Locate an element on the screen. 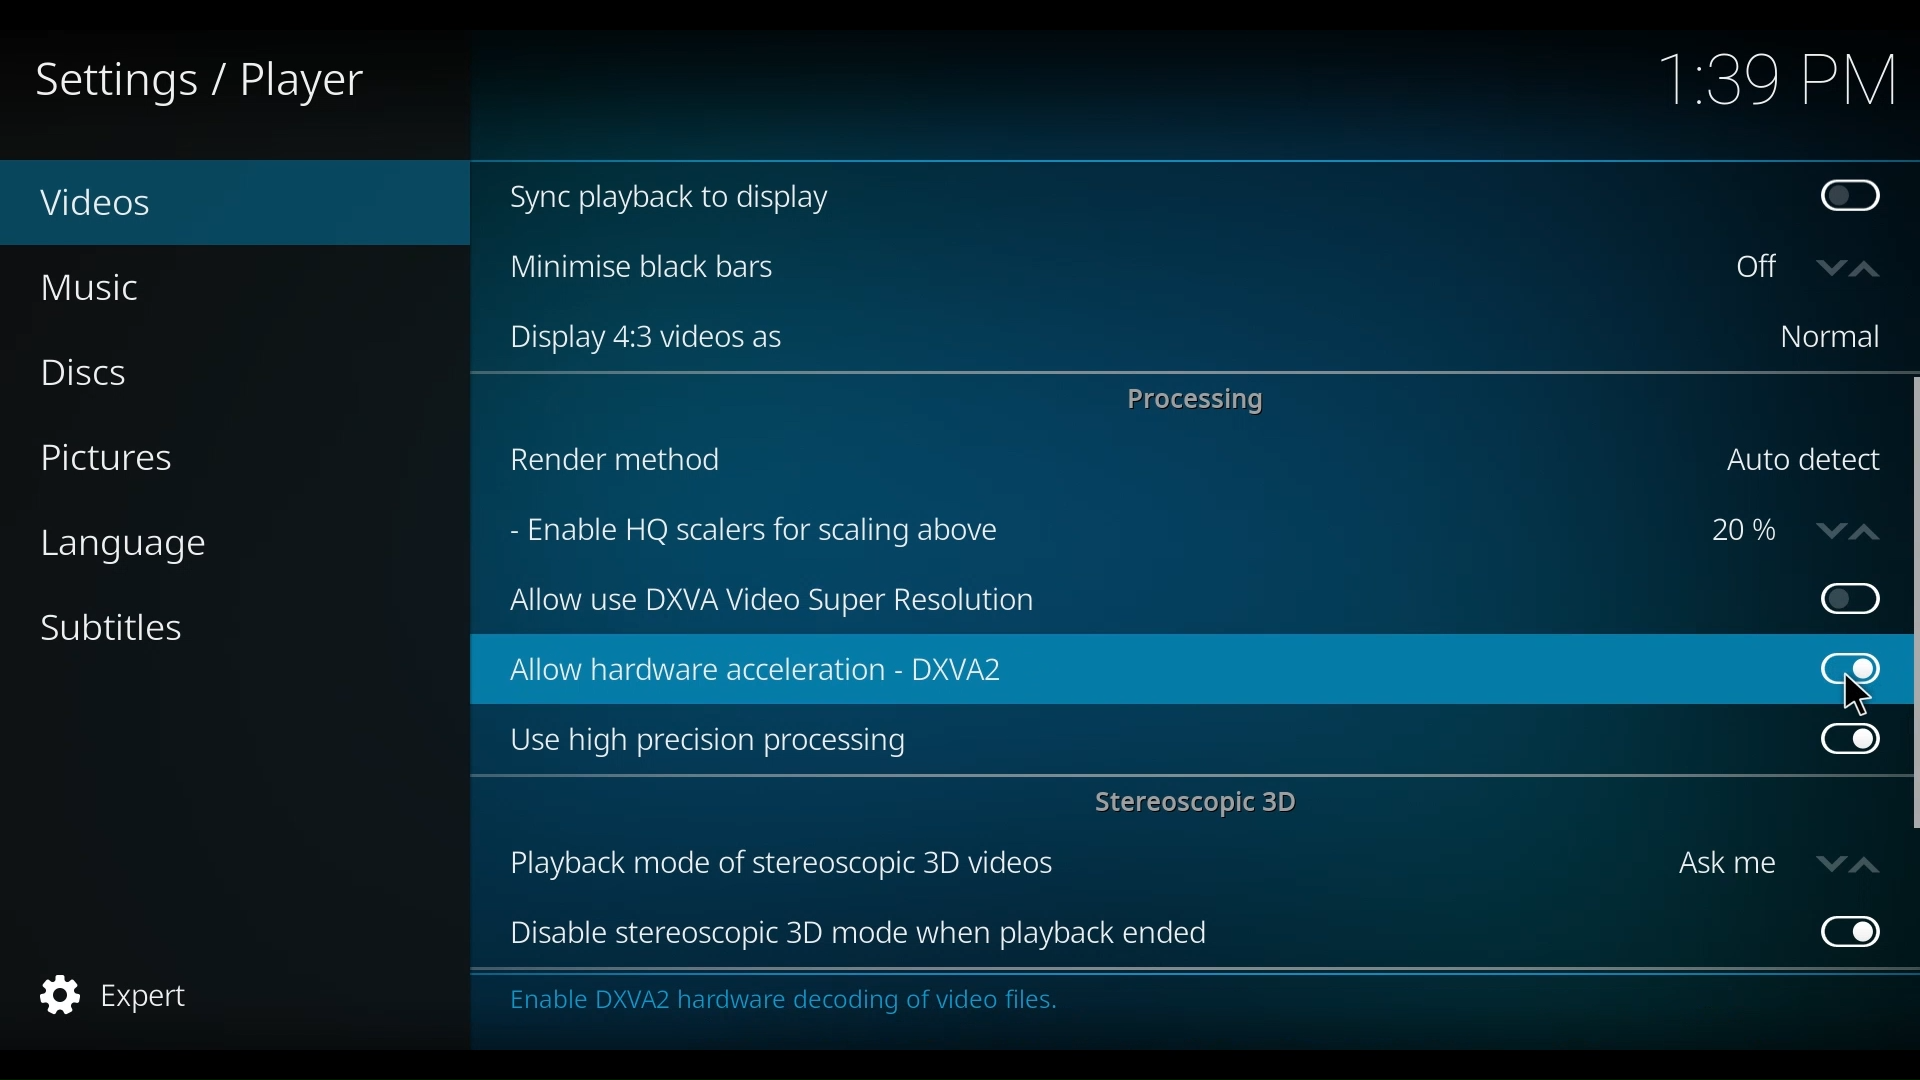 This screenshot has width=1920, height=1080. Toggle on/off Use high precision processing is located at coordinates (1849, 742).